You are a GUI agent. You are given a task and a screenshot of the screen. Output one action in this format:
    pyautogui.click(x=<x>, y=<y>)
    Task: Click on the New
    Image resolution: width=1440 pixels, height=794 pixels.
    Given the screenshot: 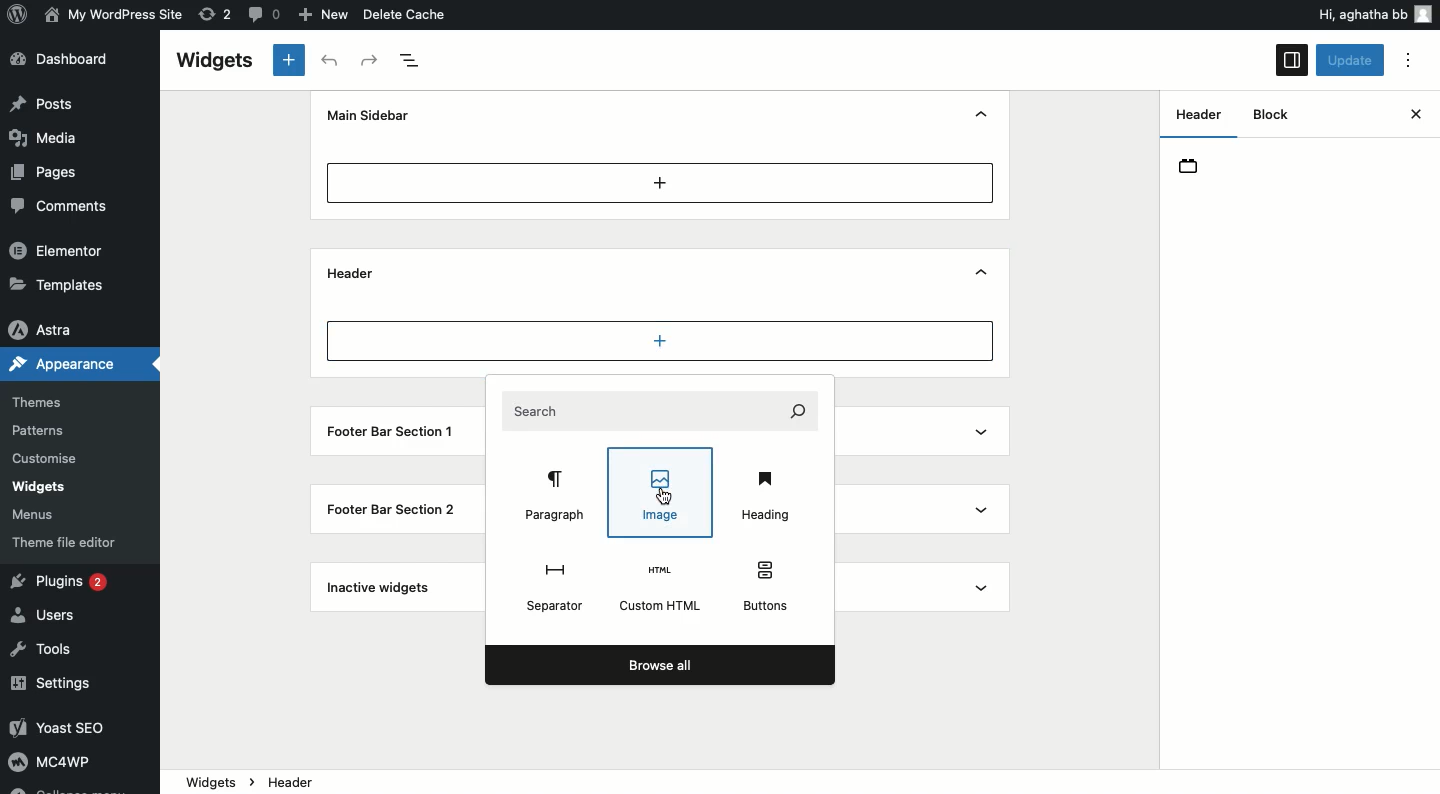 What is the action you would take?
    pyautogui.click(x=326, y=15)
    